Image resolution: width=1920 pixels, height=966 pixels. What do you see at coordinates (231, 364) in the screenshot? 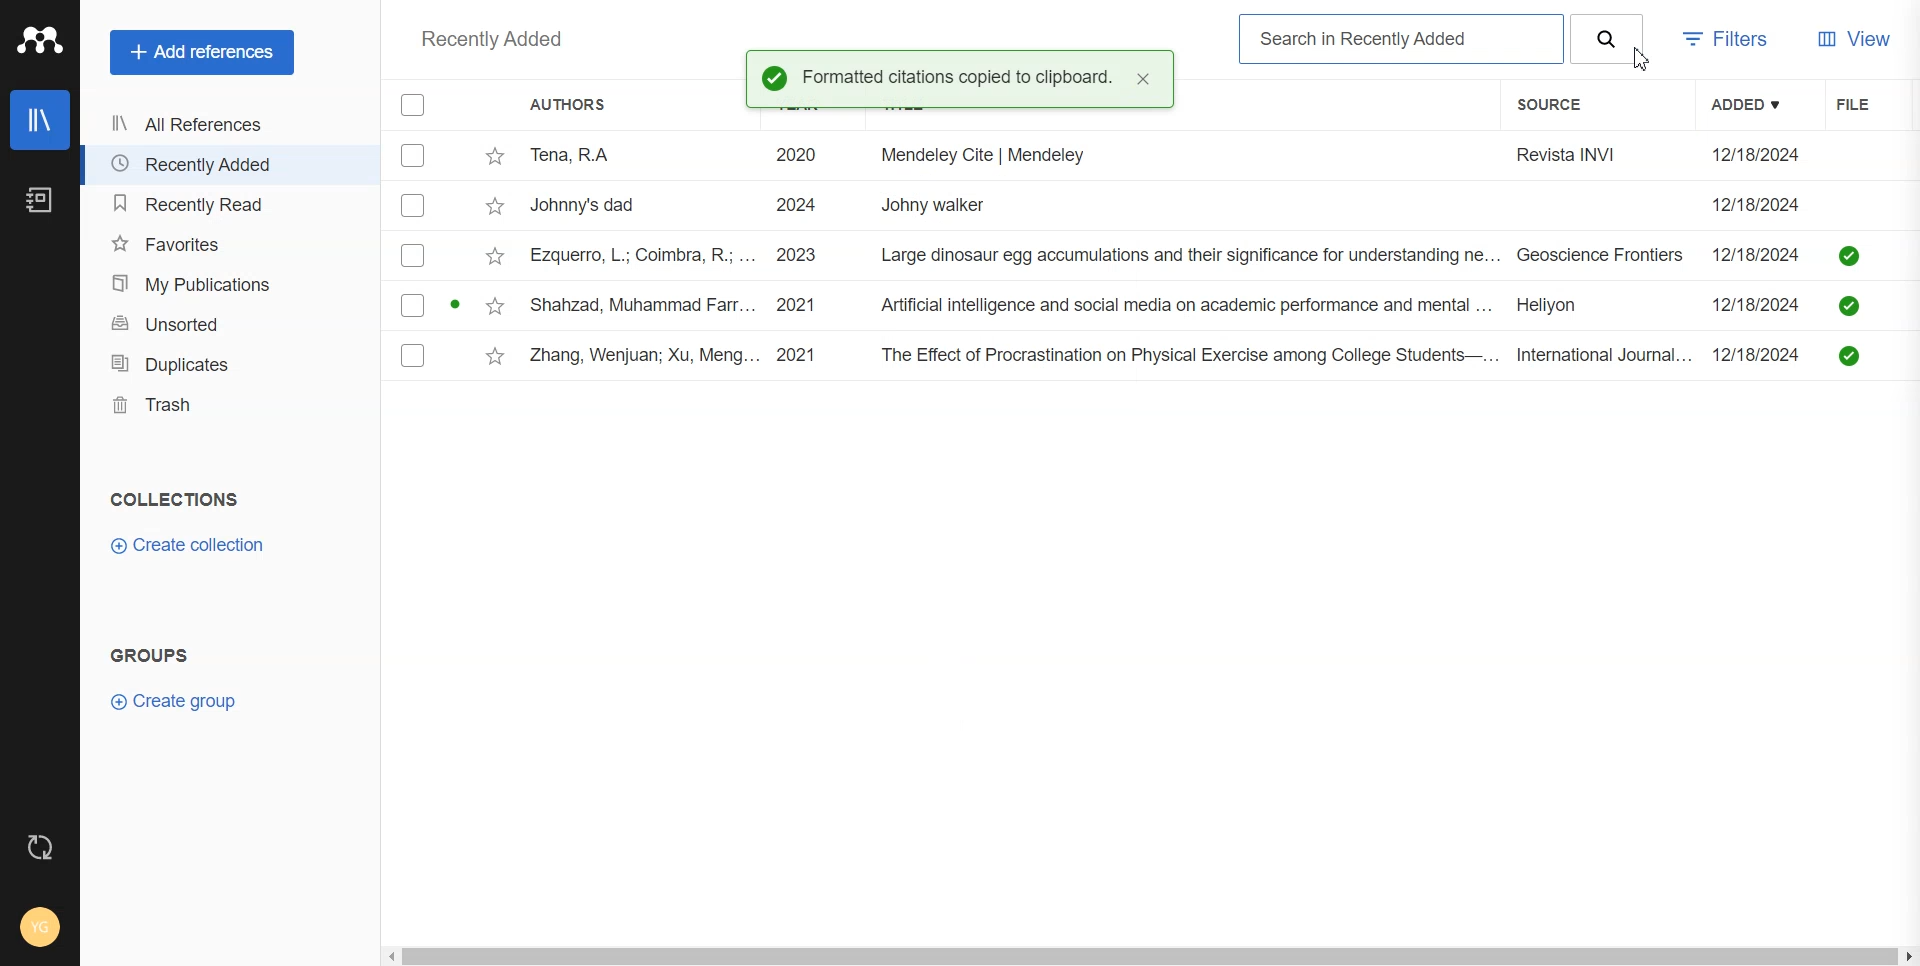
I see `Duplicates` at bounding box center [231, 364].